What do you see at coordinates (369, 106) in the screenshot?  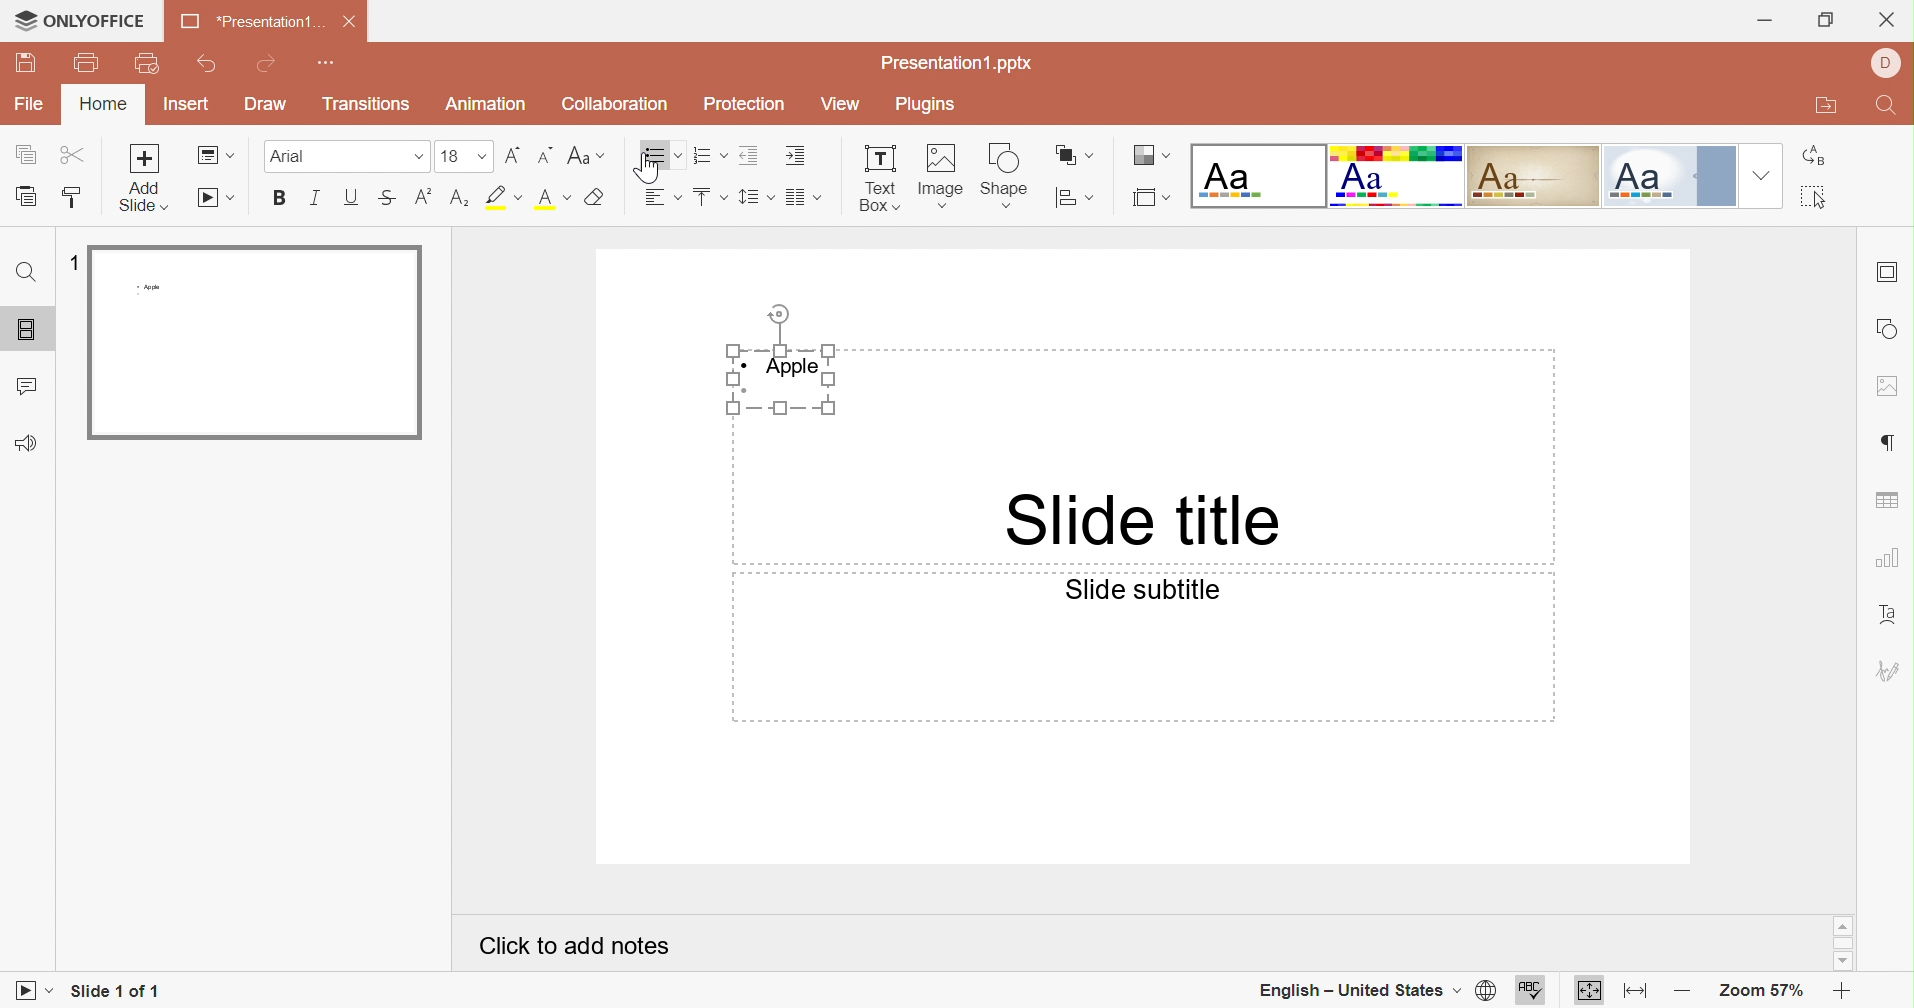 I see `Transitions` at bounding box center [369, 106].